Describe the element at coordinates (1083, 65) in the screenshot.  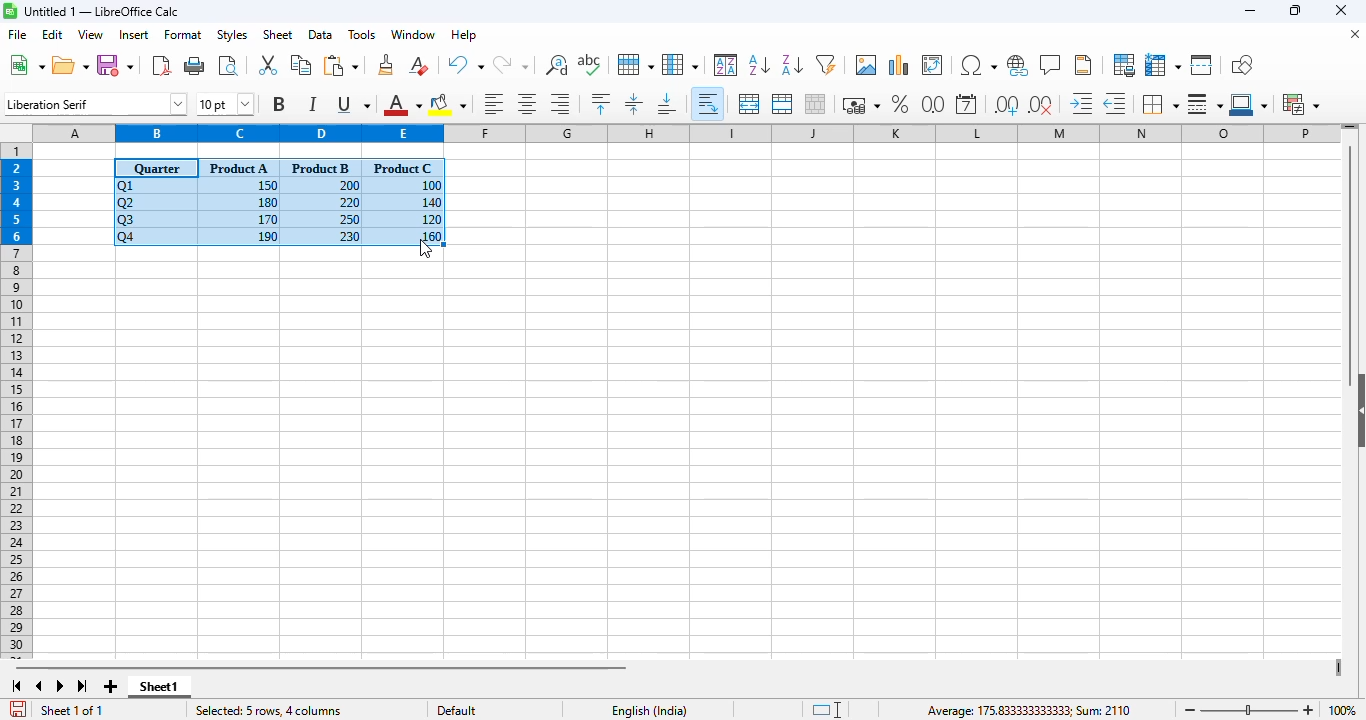
I see `headers and footers` at that location.